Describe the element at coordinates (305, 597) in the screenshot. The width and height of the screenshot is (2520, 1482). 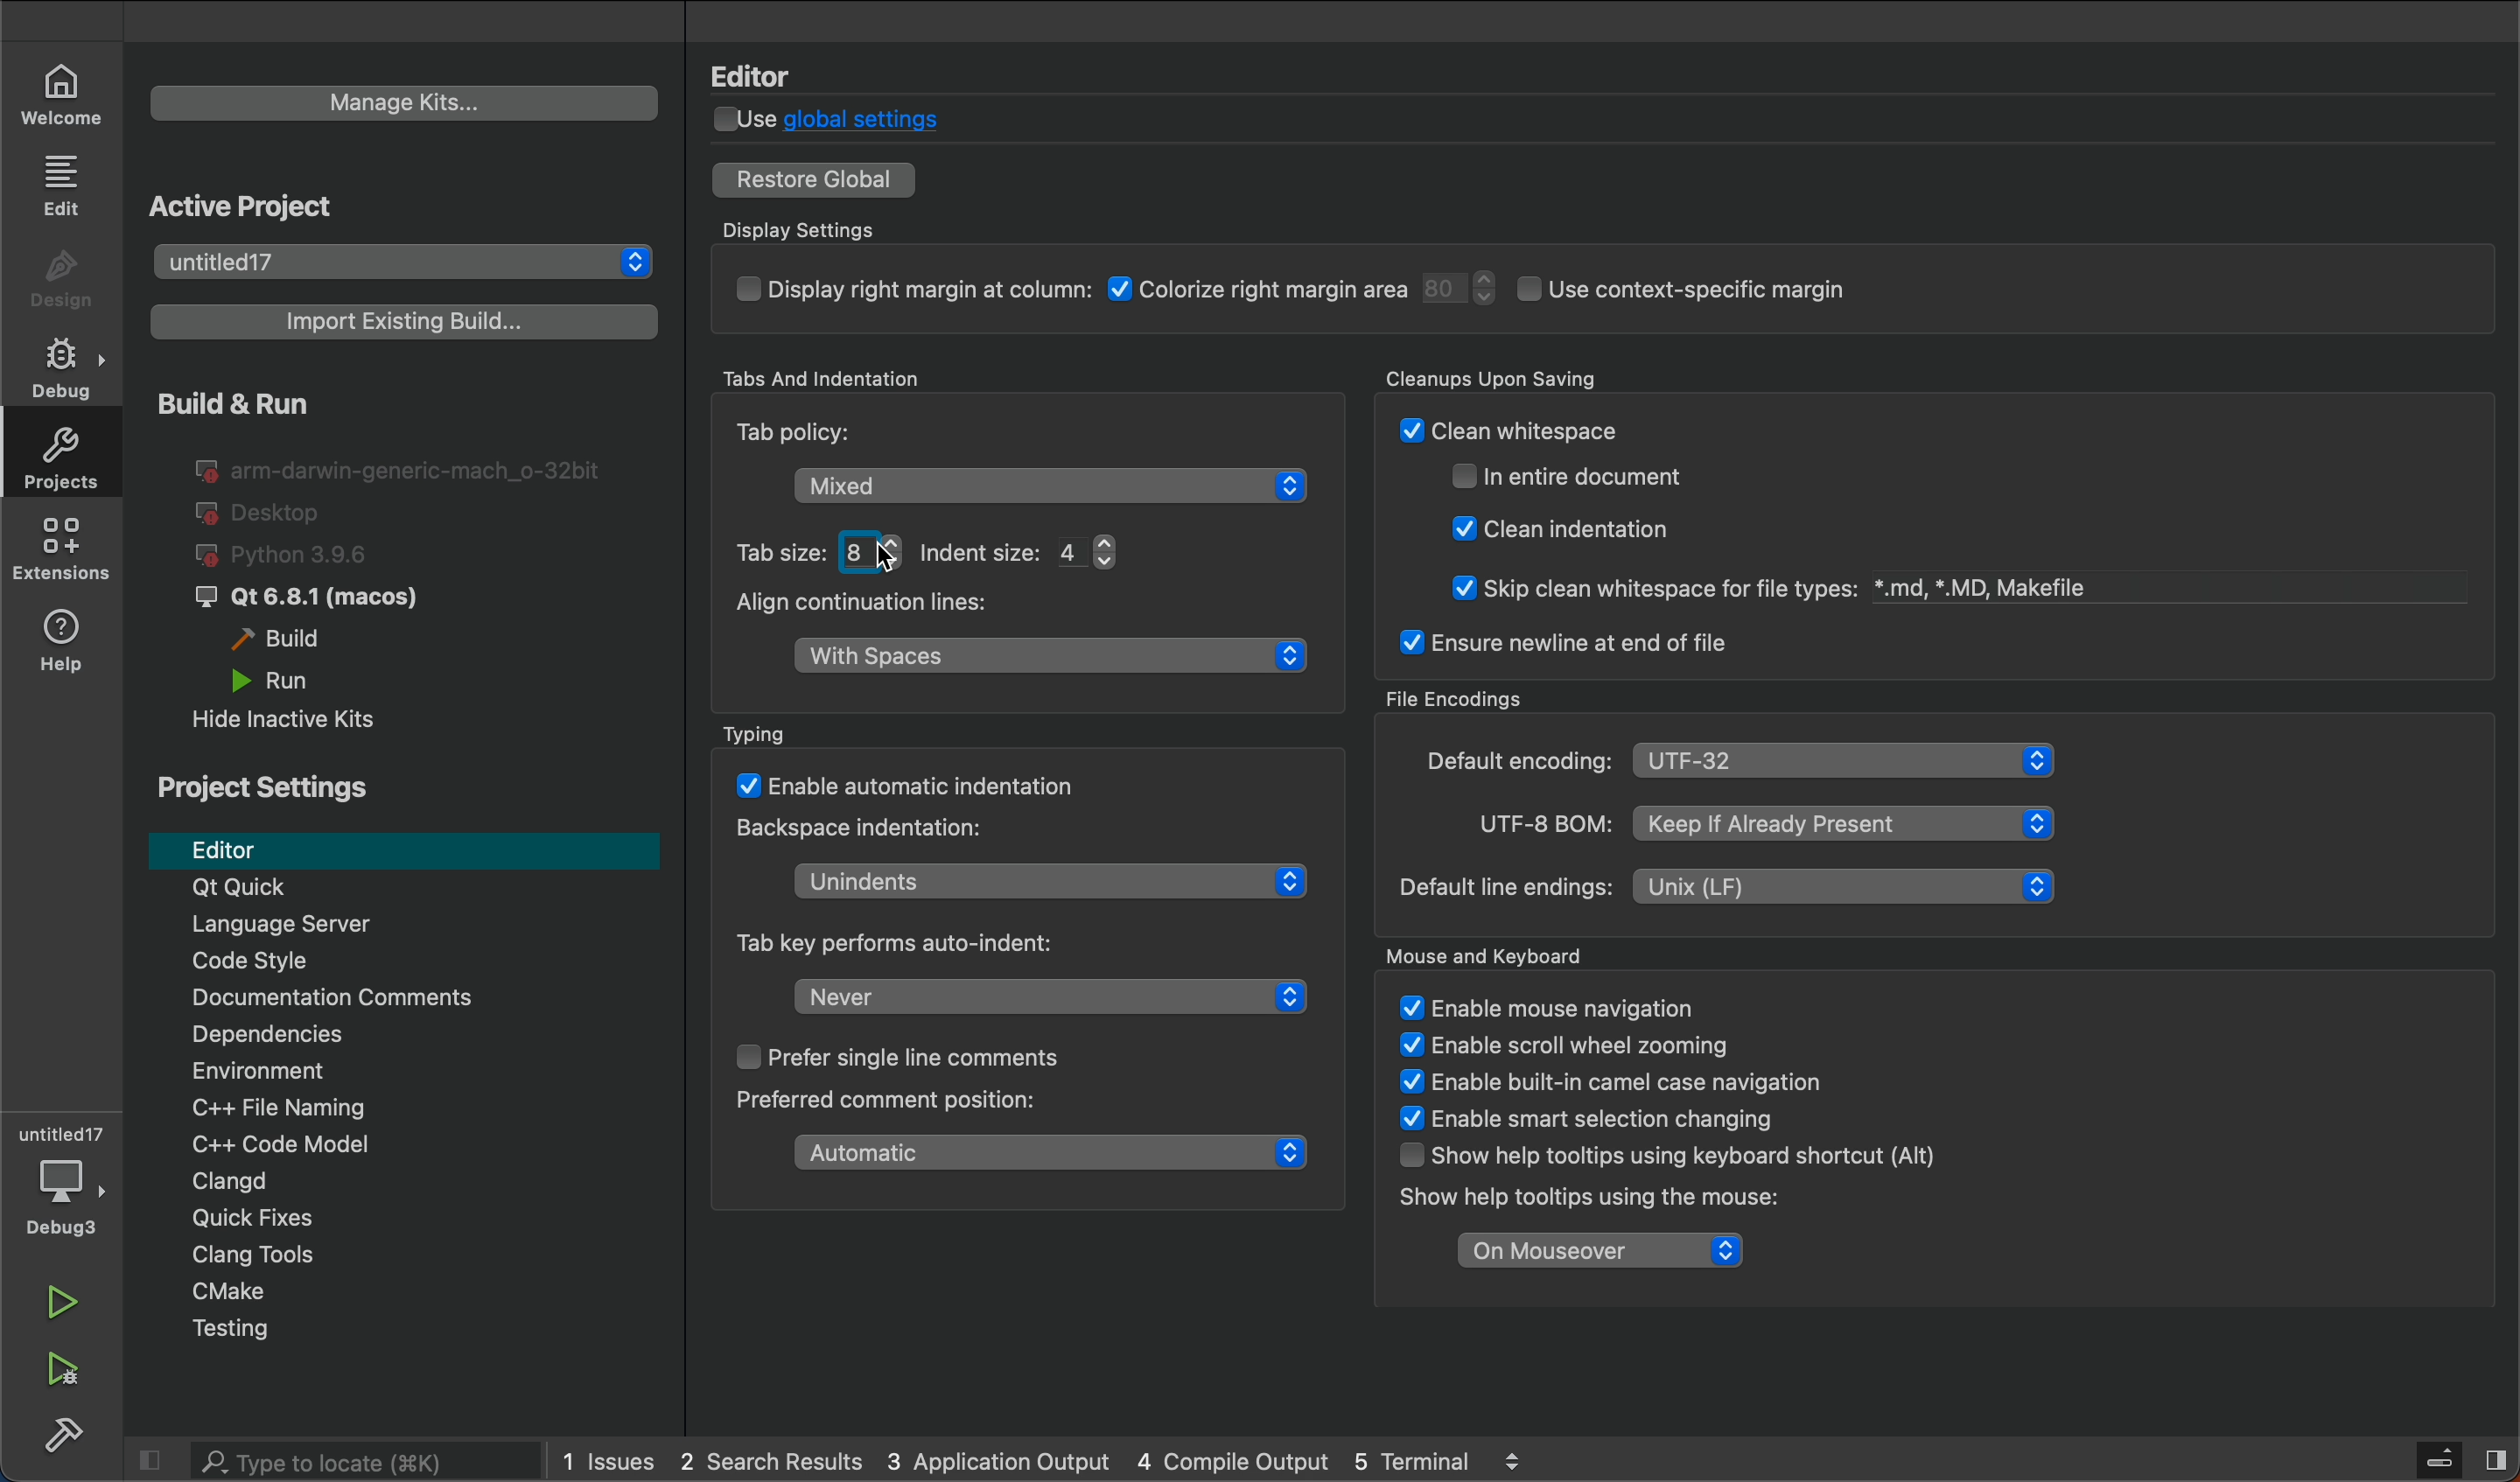
I see `qt6.8.1 macos` at that location.